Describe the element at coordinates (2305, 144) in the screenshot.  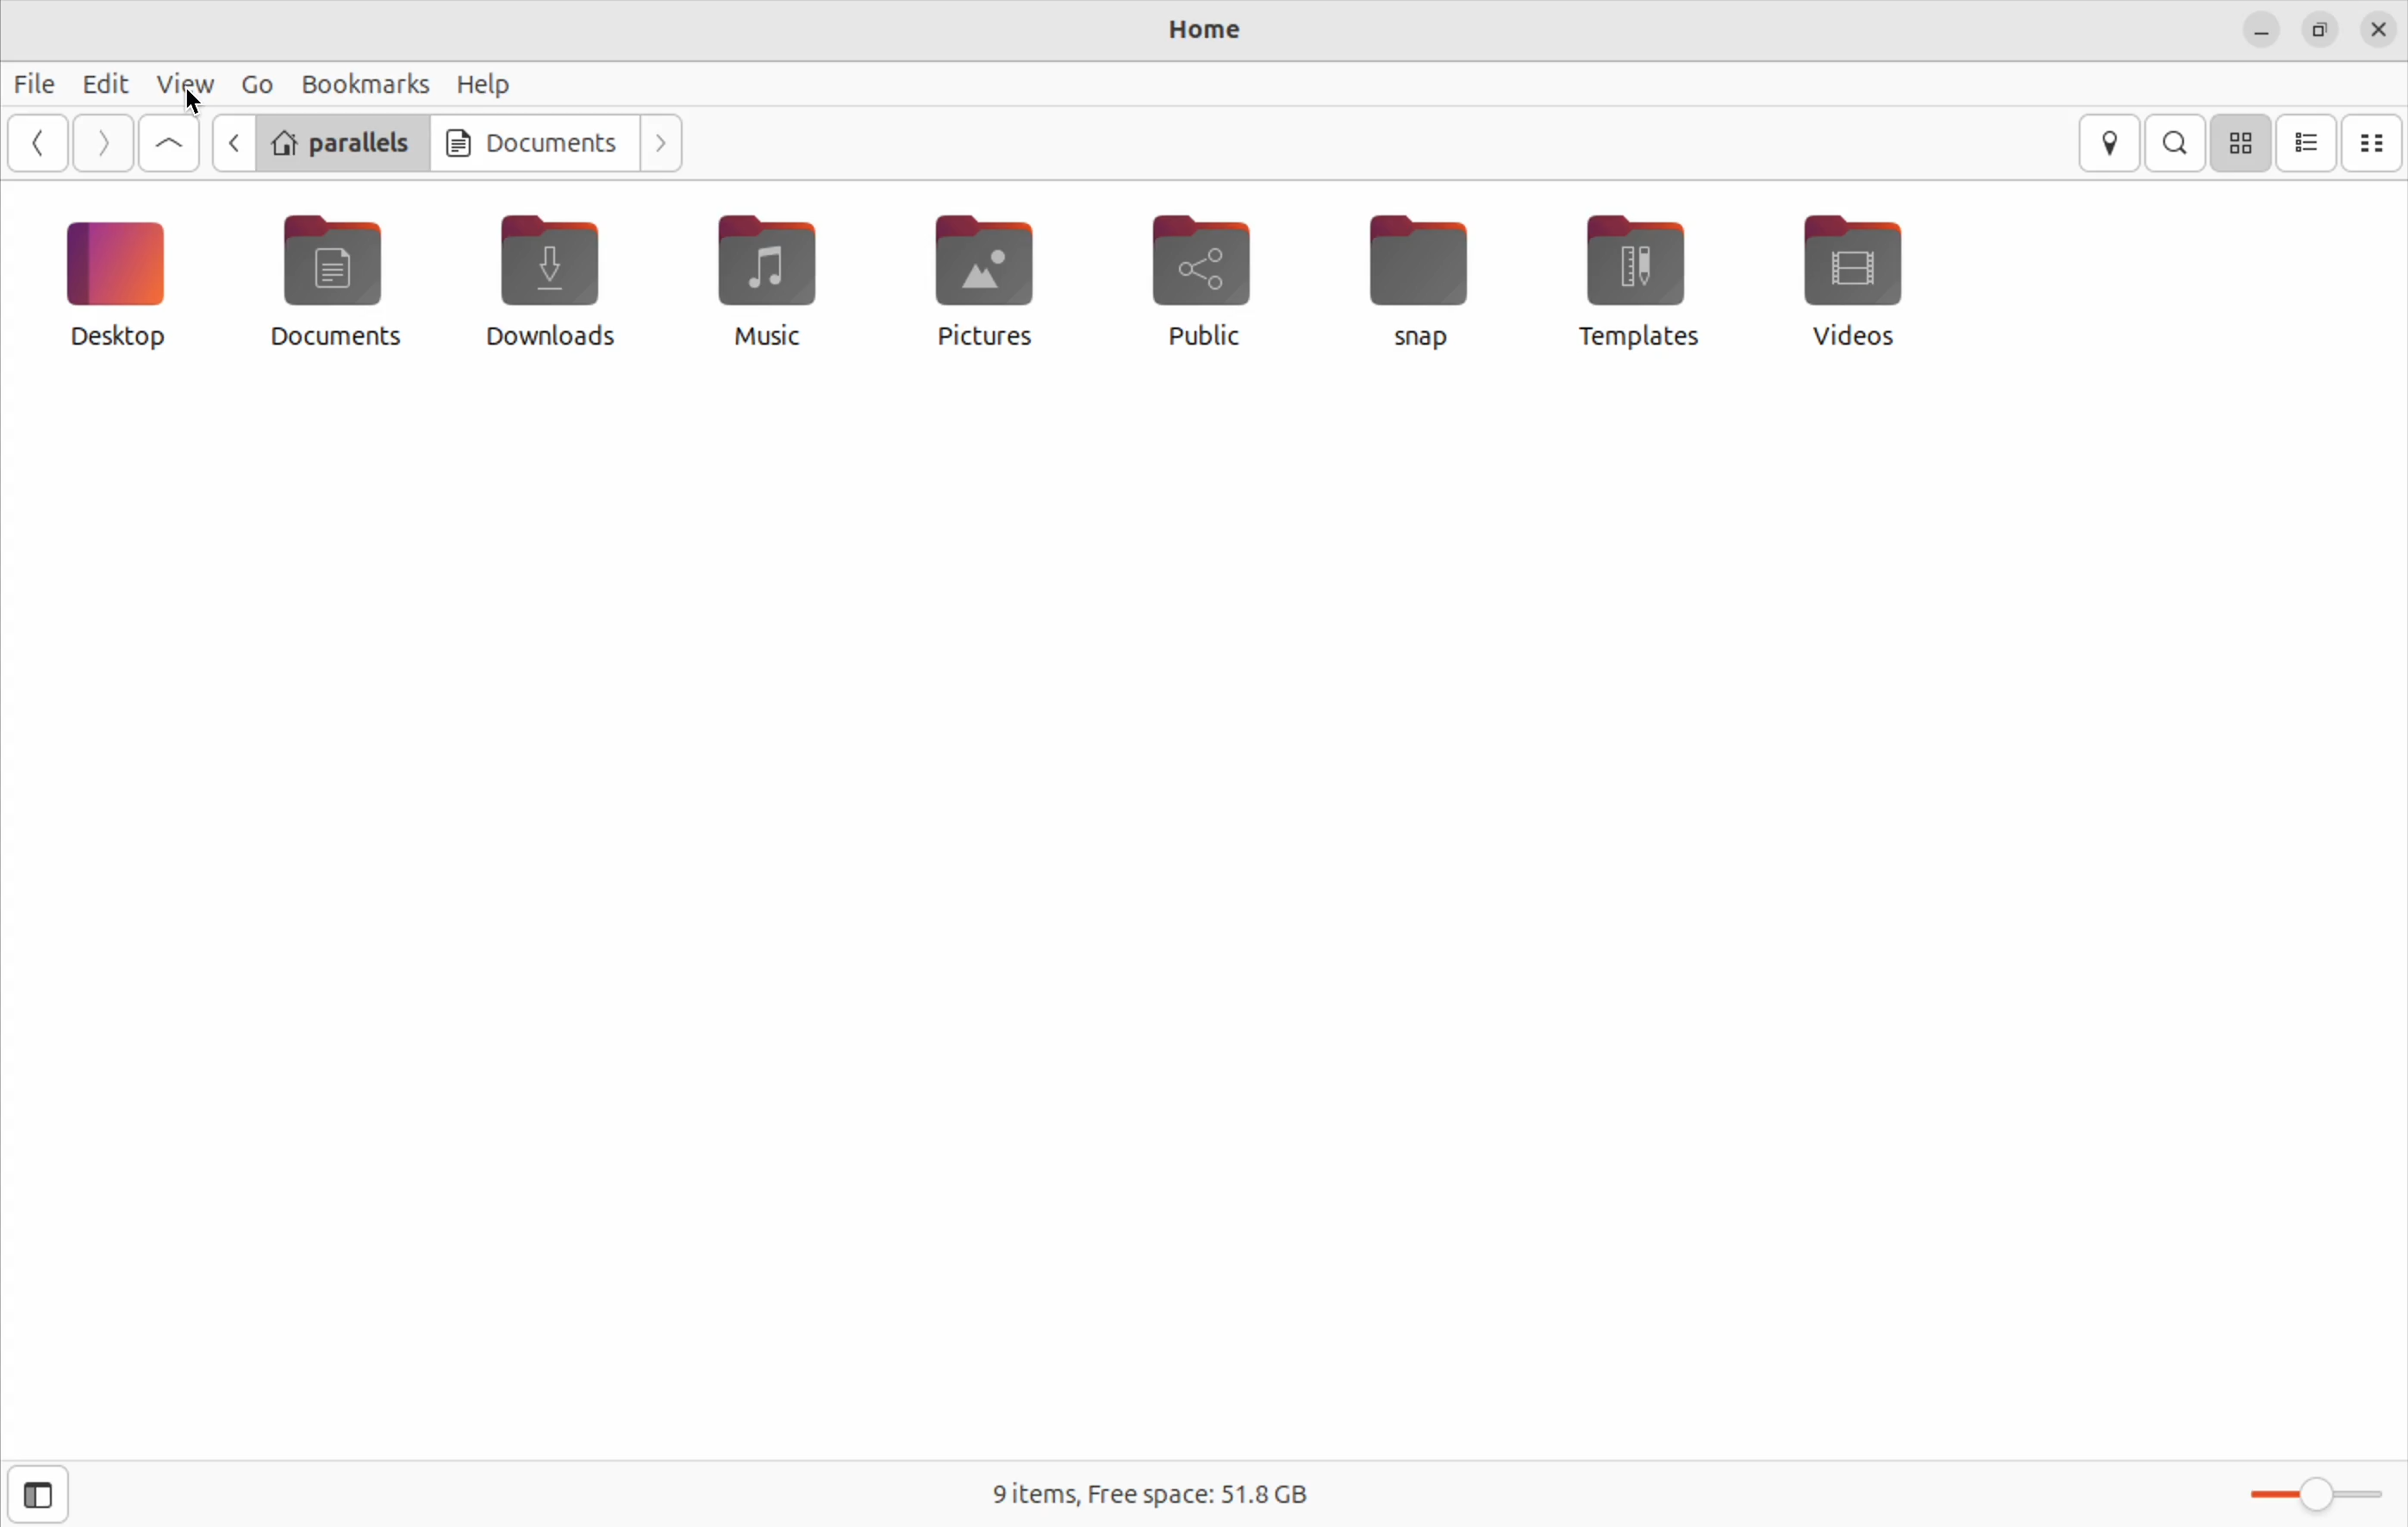
I see `list view` at that location.